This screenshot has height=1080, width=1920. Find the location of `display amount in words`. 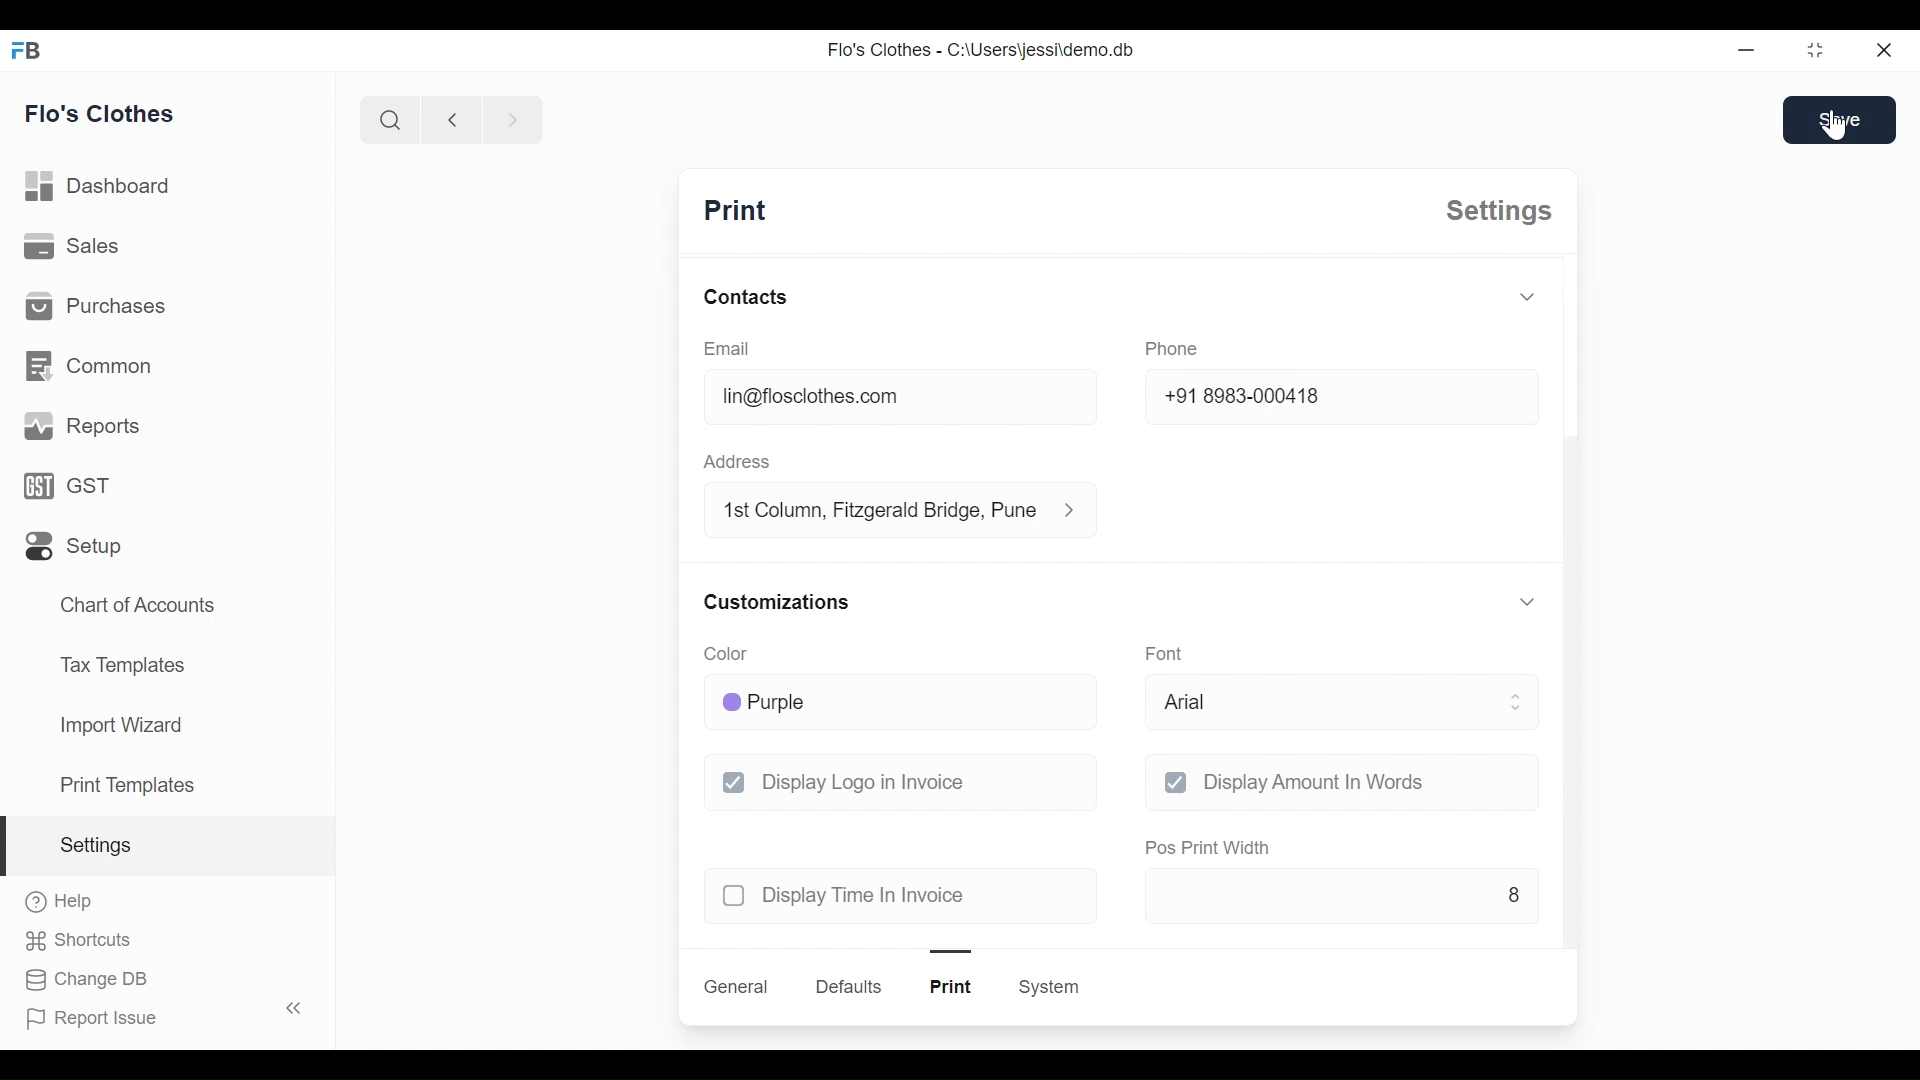

display amount in words is located at coordinates (1316, 782).